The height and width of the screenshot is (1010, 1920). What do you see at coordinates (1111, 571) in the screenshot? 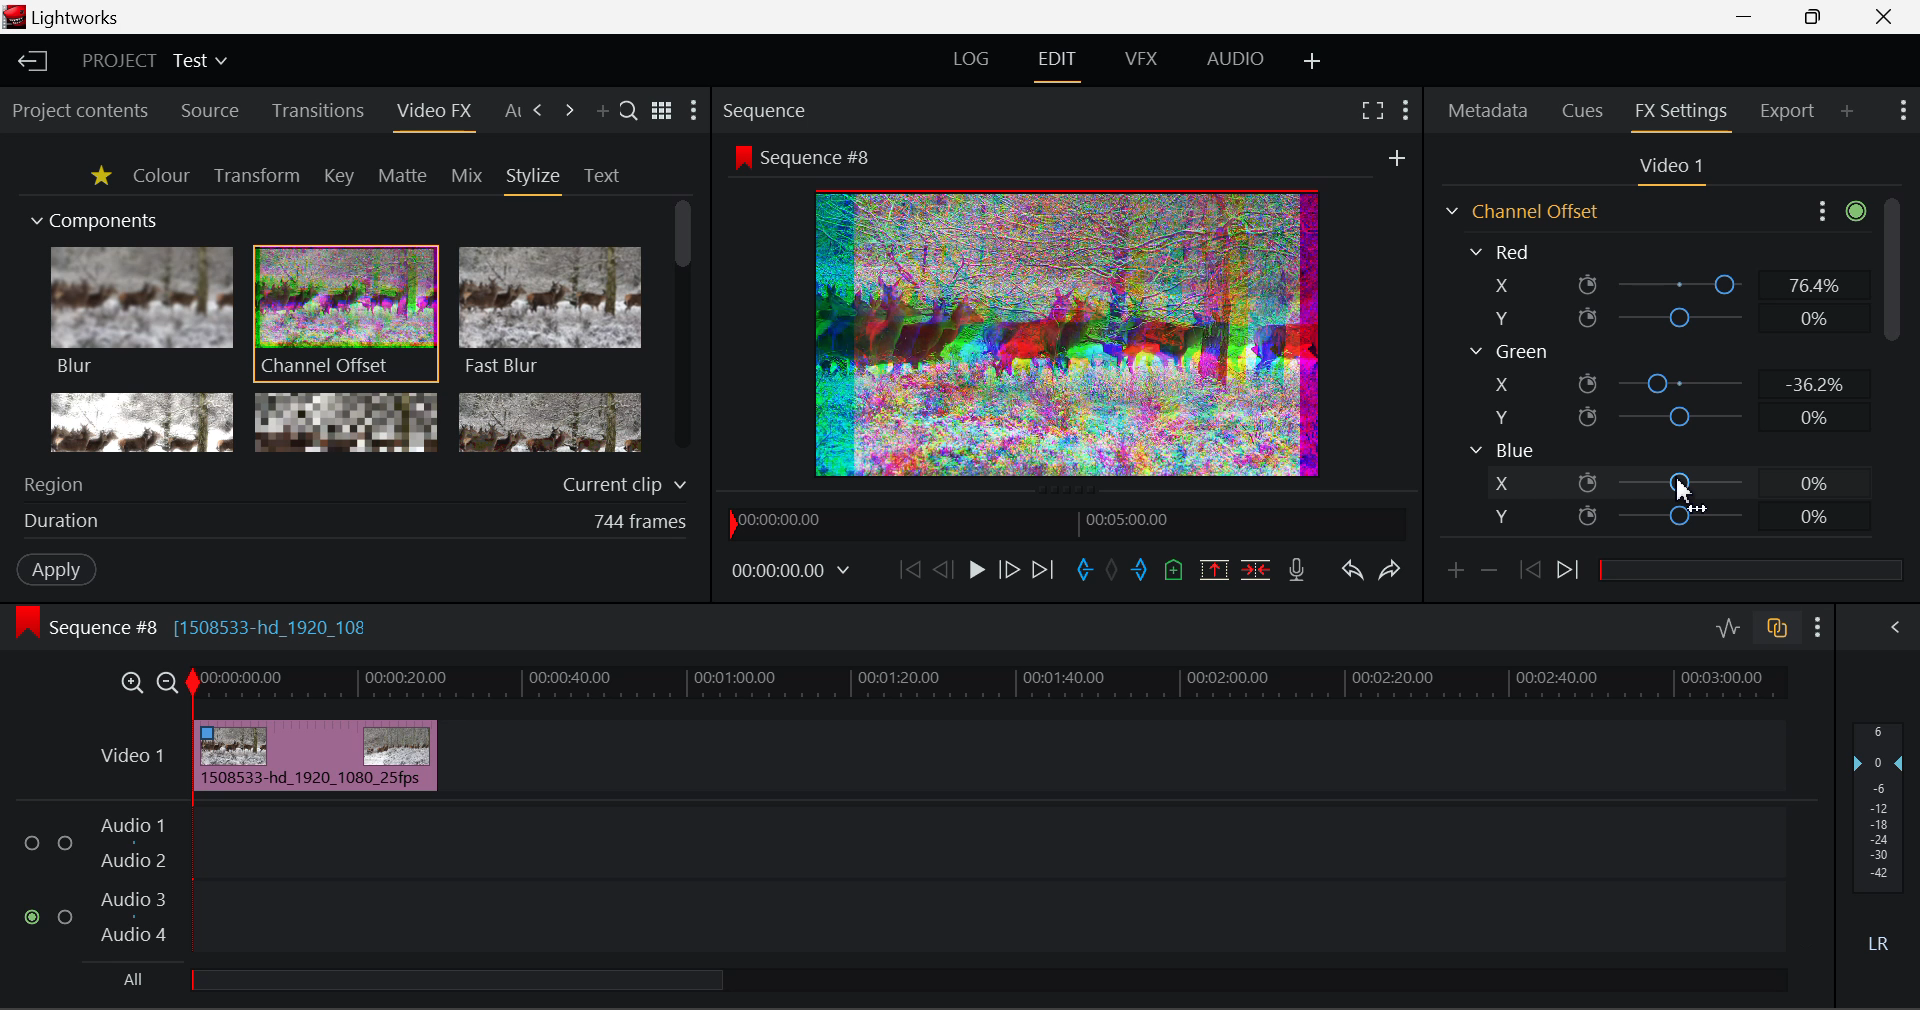
I see `Remove All Marks` at bounding box center [1111, 571].